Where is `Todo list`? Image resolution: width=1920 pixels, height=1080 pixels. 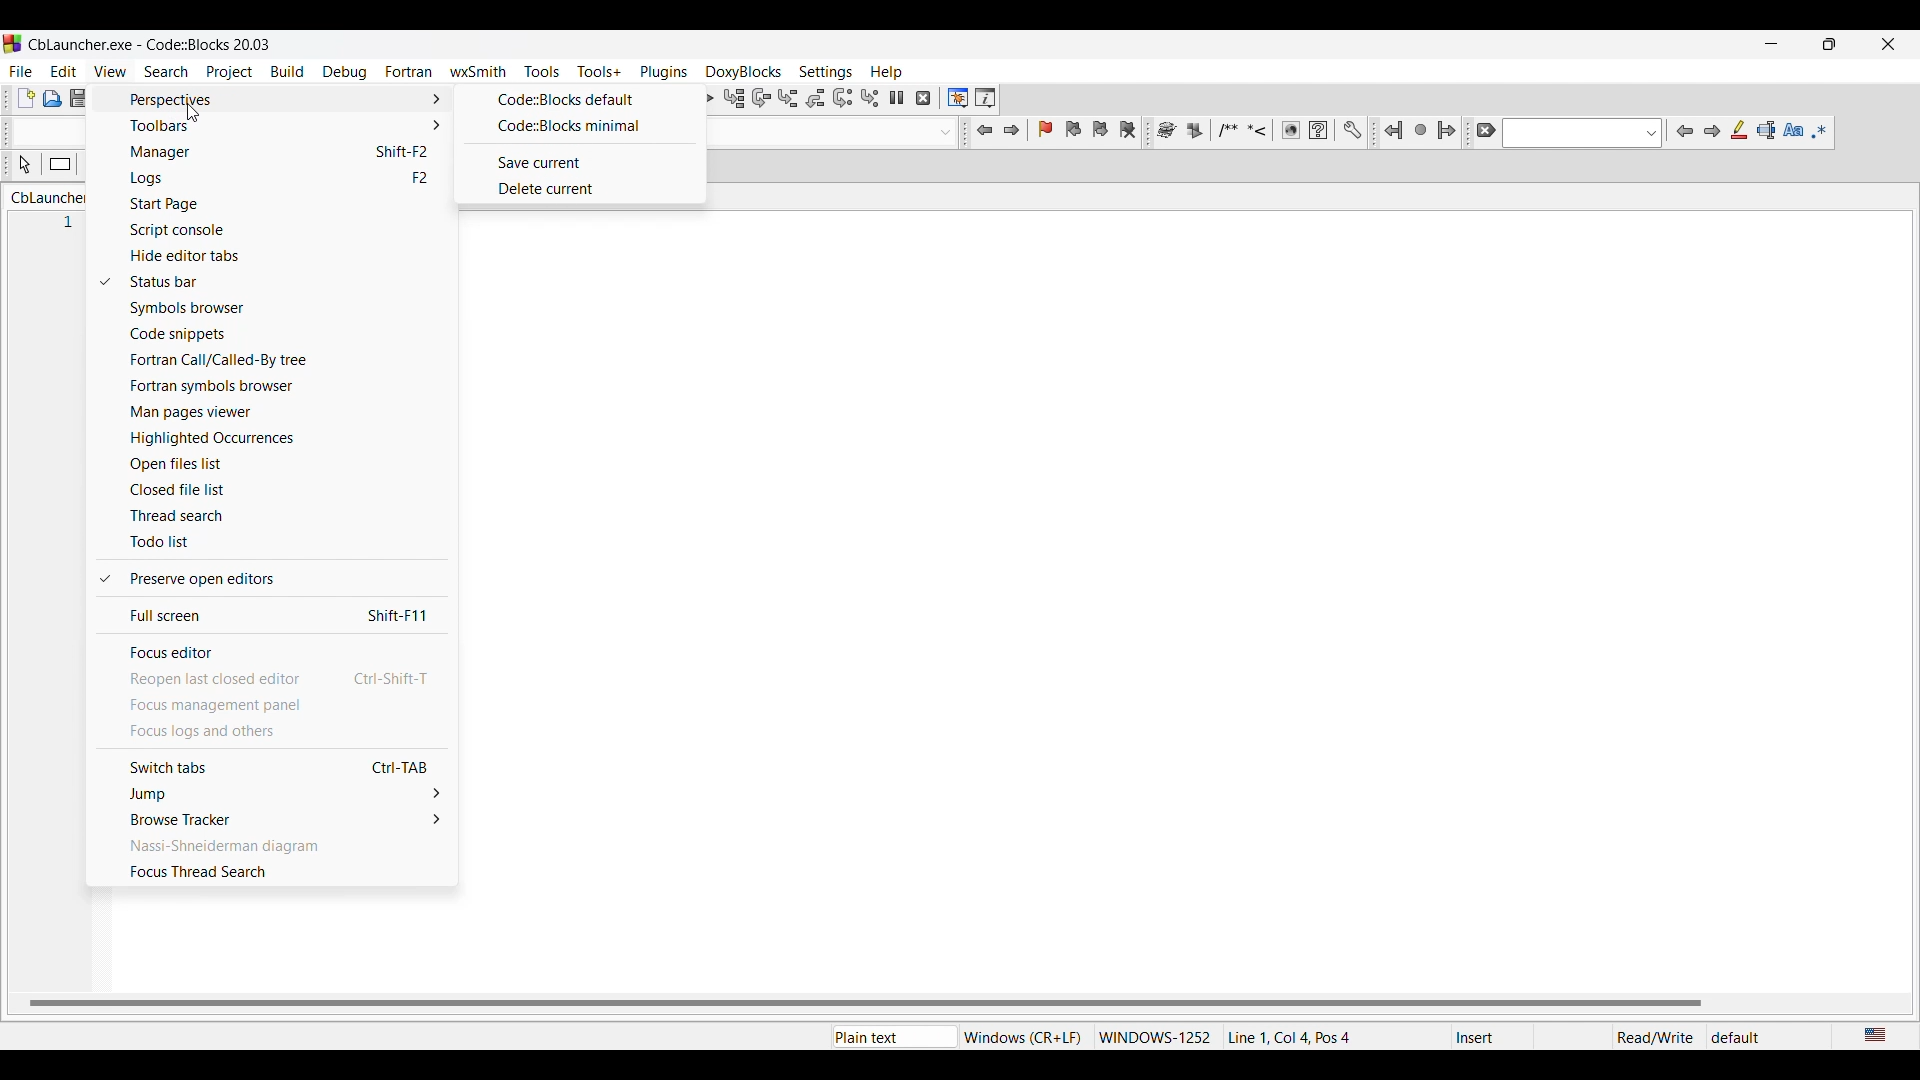
Todo list is located at coordinates (287, 543).